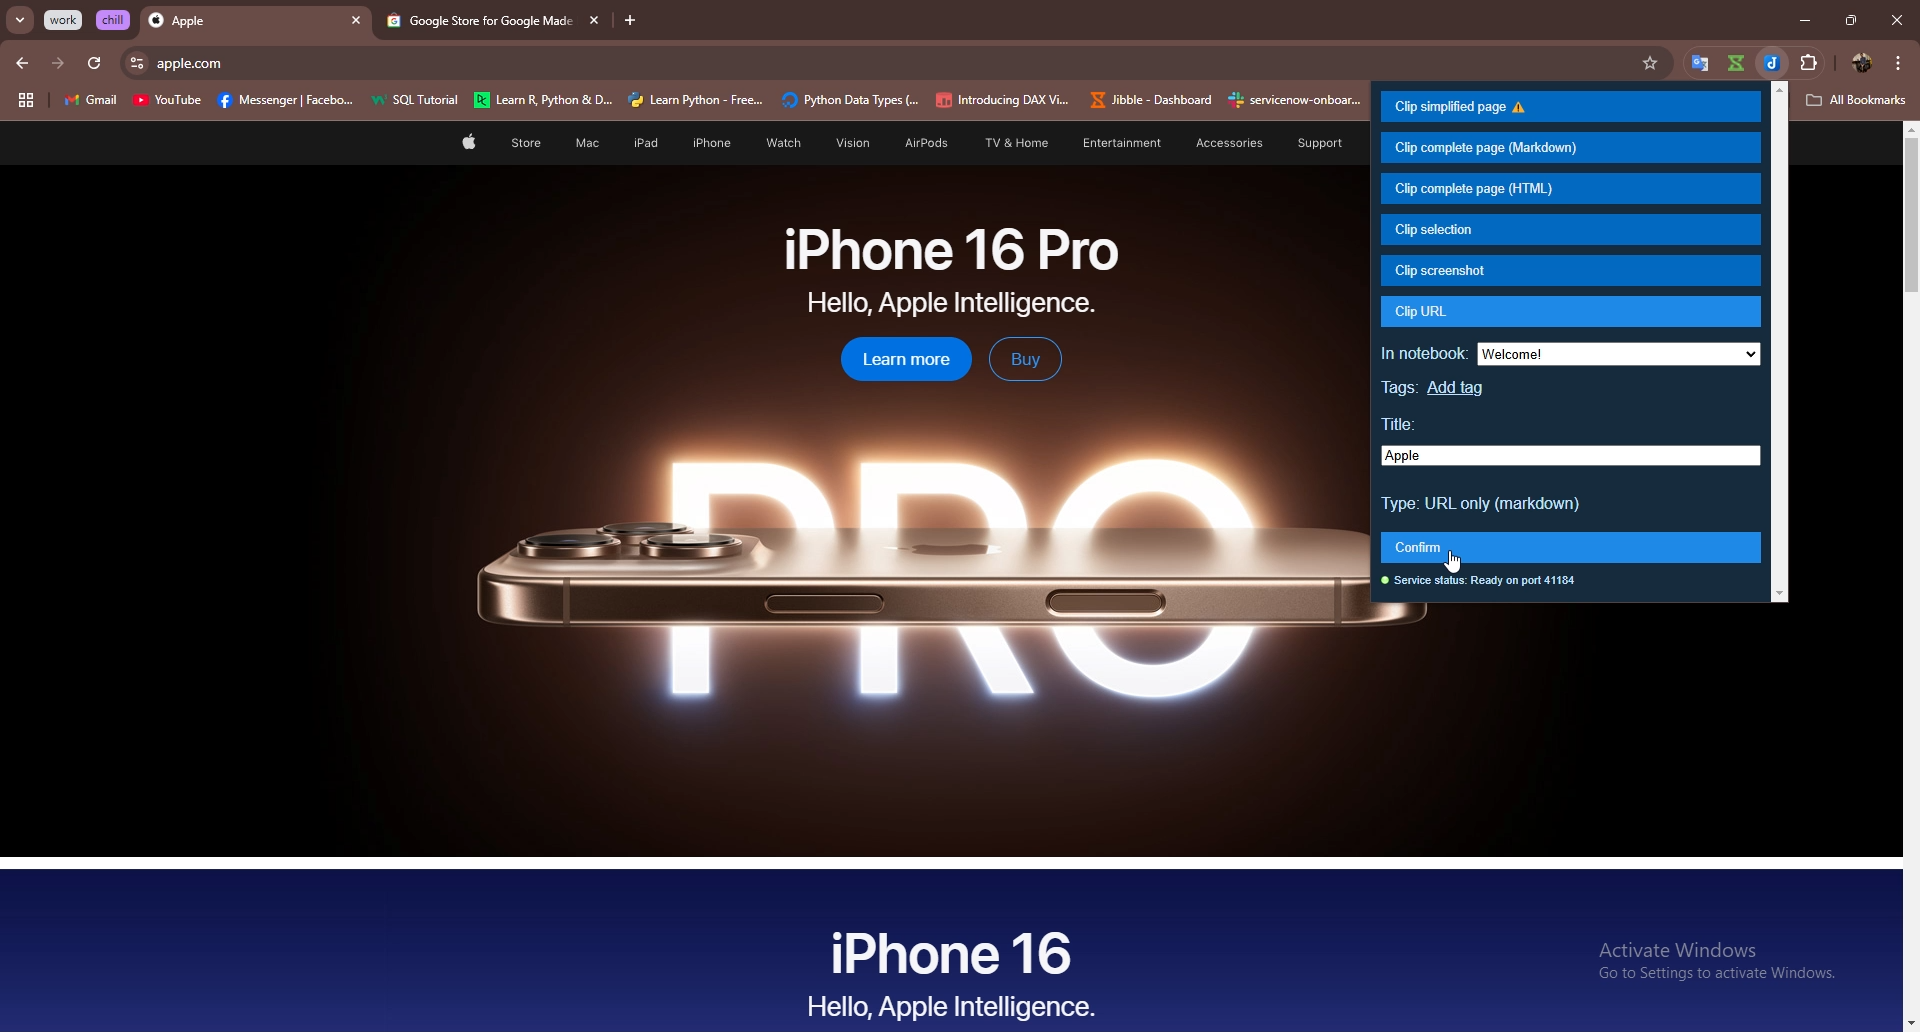 This screenshot has width=1920, height=1032. What do you see at coordinates (1780, 343) in the screenshot?
I see `scroll bar` at bounding box center [1780, 343].